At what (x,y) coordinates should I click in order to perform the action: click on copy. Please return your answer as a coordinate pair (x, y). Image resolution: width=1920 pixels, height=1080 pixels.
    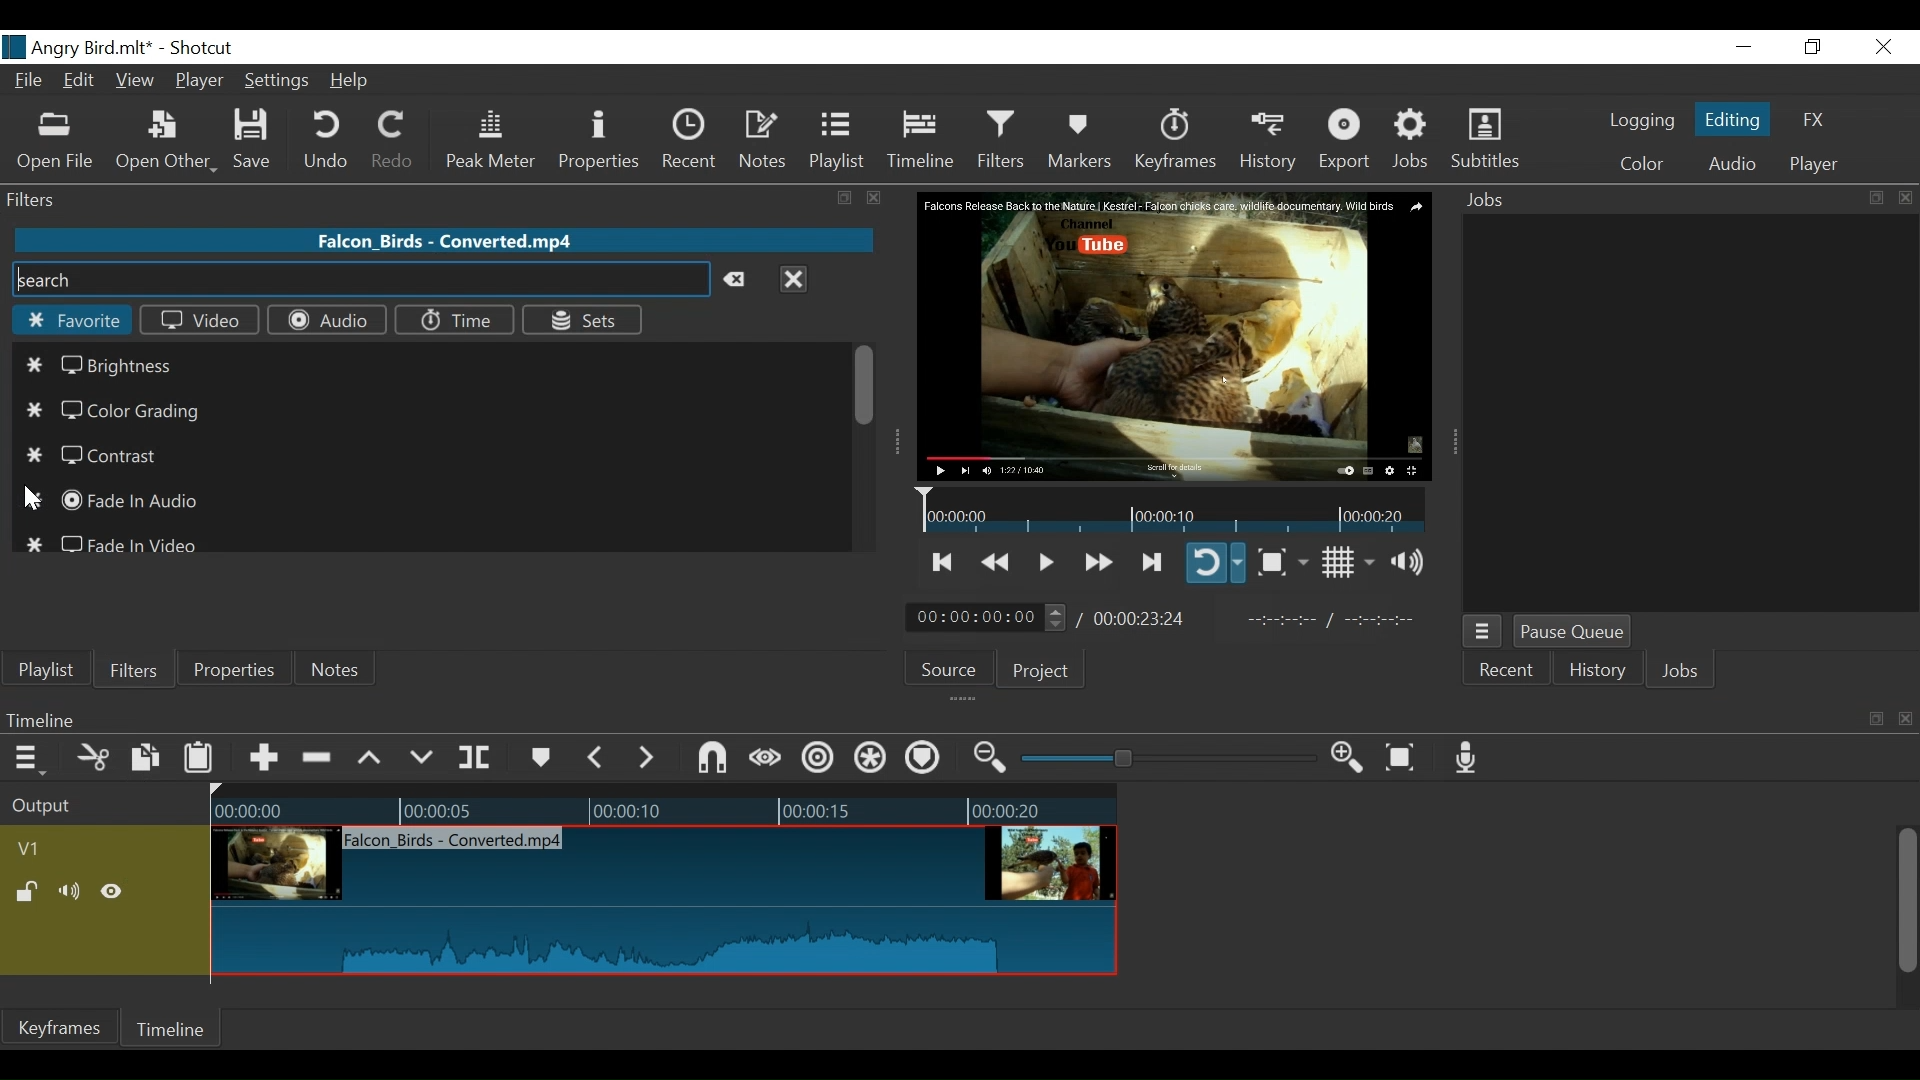
    Looking at the image, I should click on (1876, 719).